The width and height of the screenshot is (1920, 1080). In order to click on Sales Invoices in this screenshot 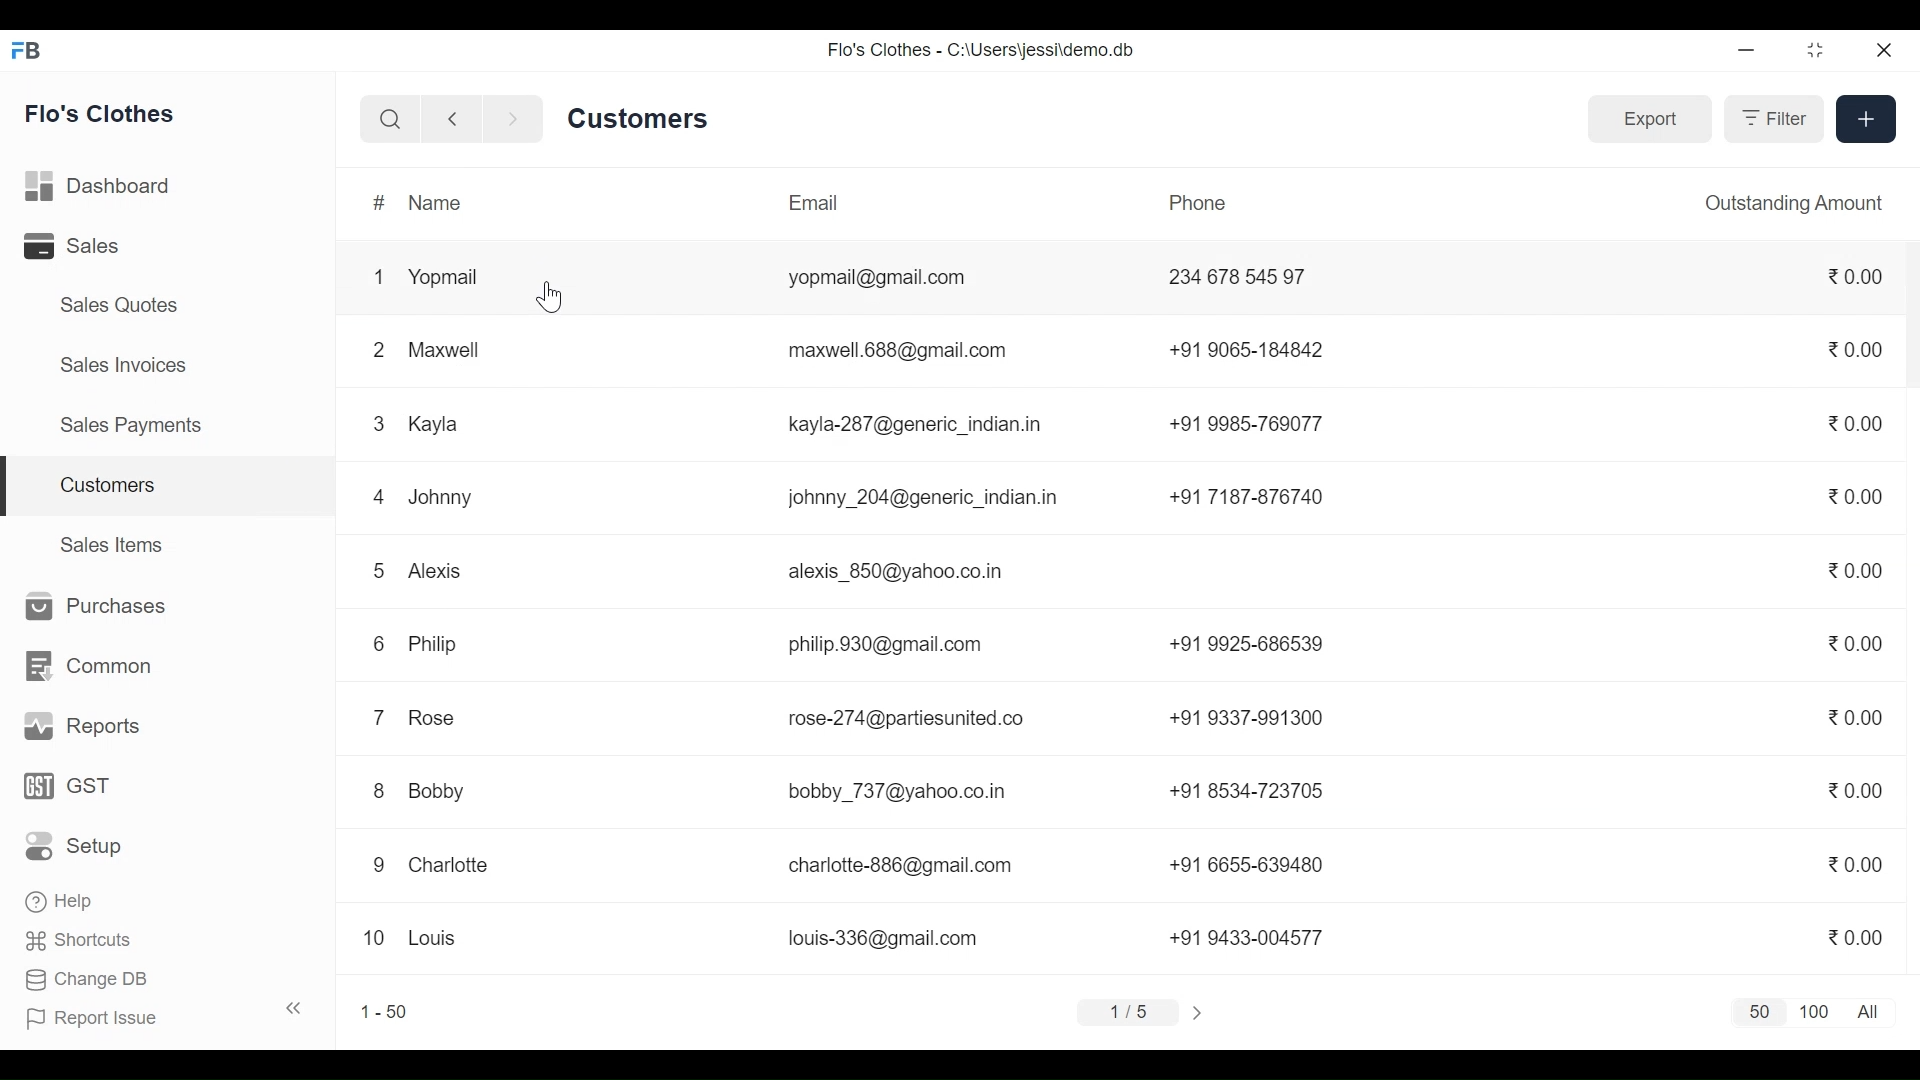, I will do `click(126, 363)`.